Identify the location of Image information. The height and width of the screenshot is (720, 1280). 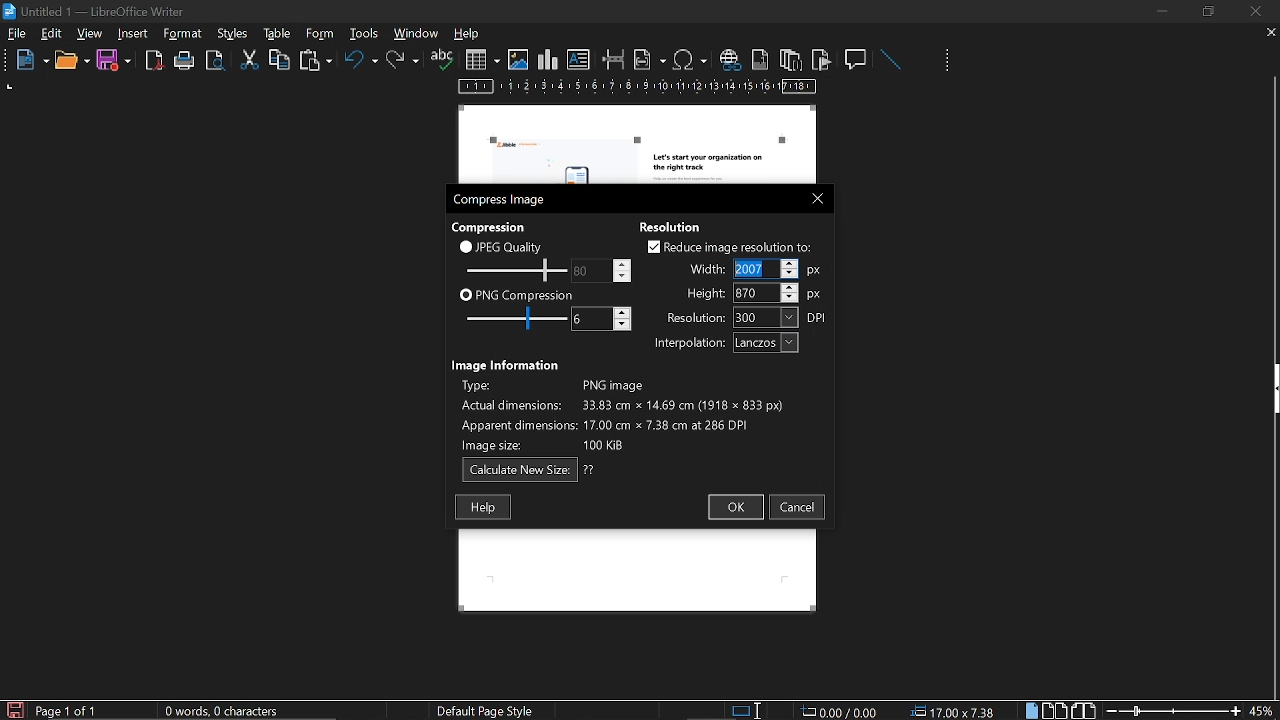
(508, 363).